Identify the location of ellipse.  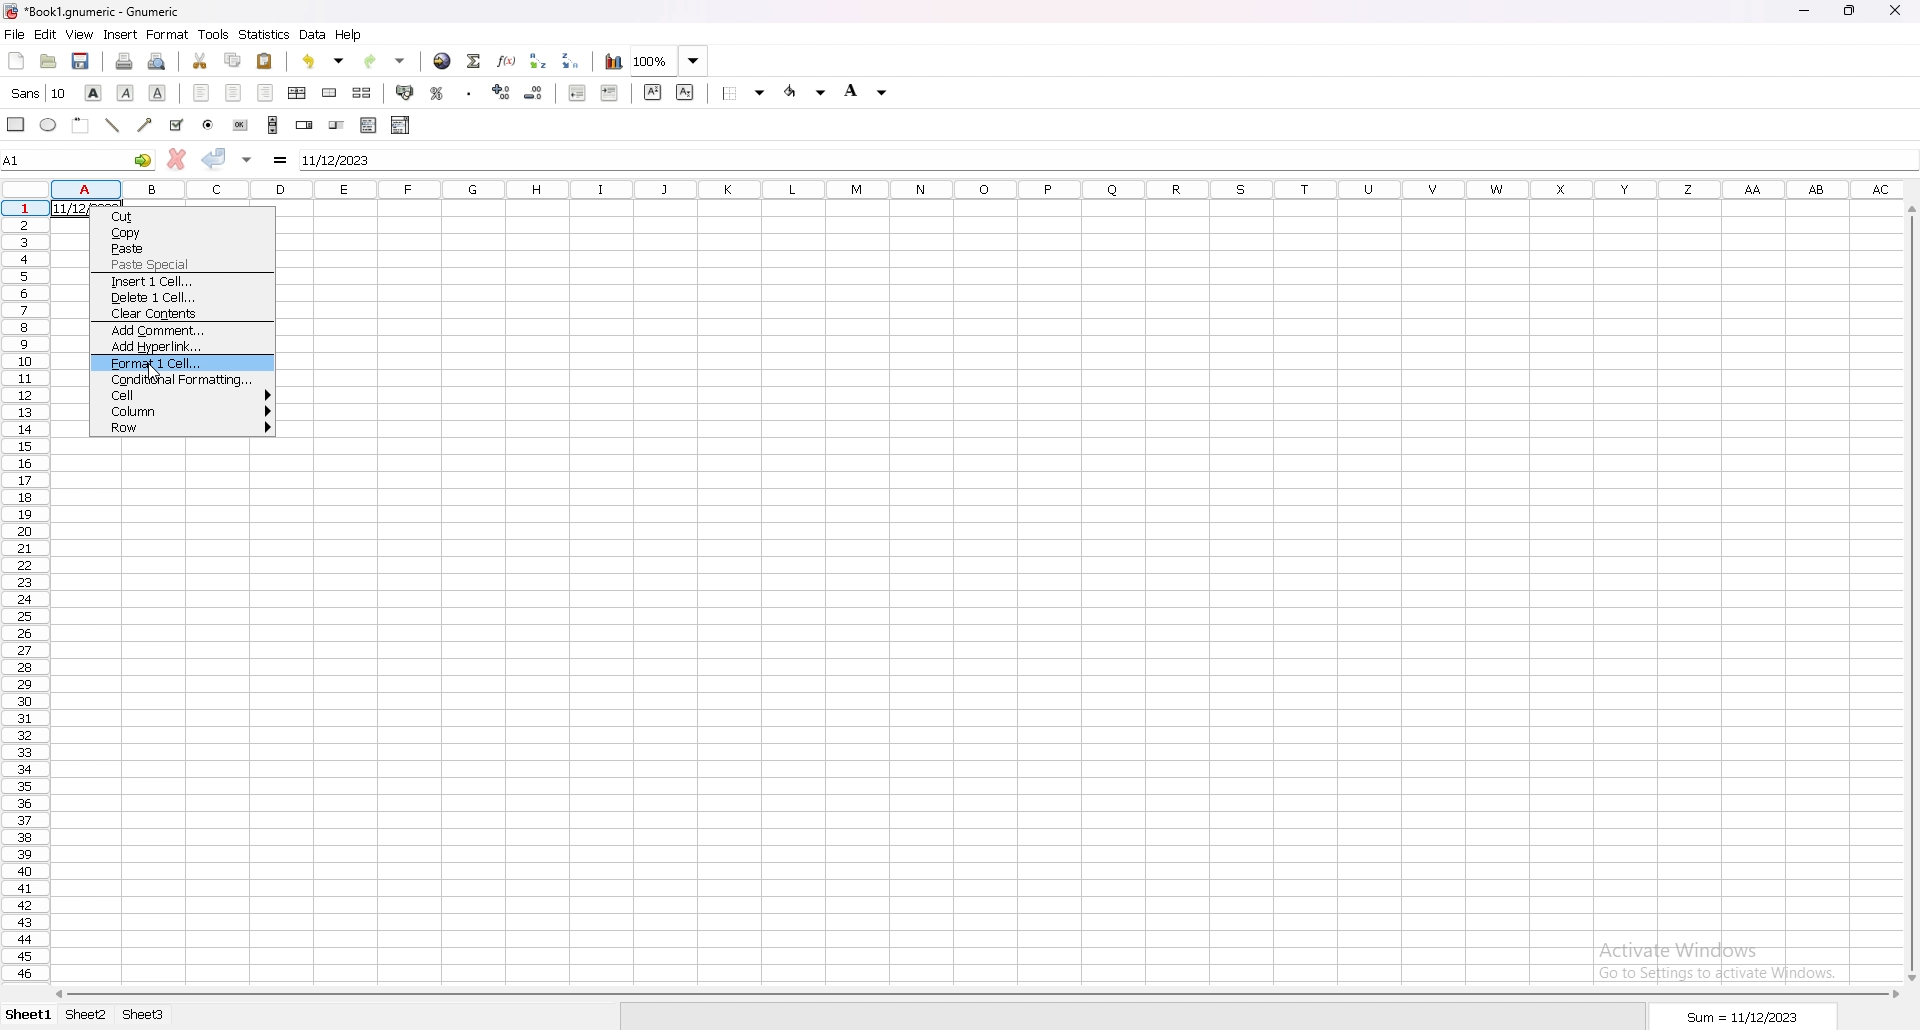
(48, 125).